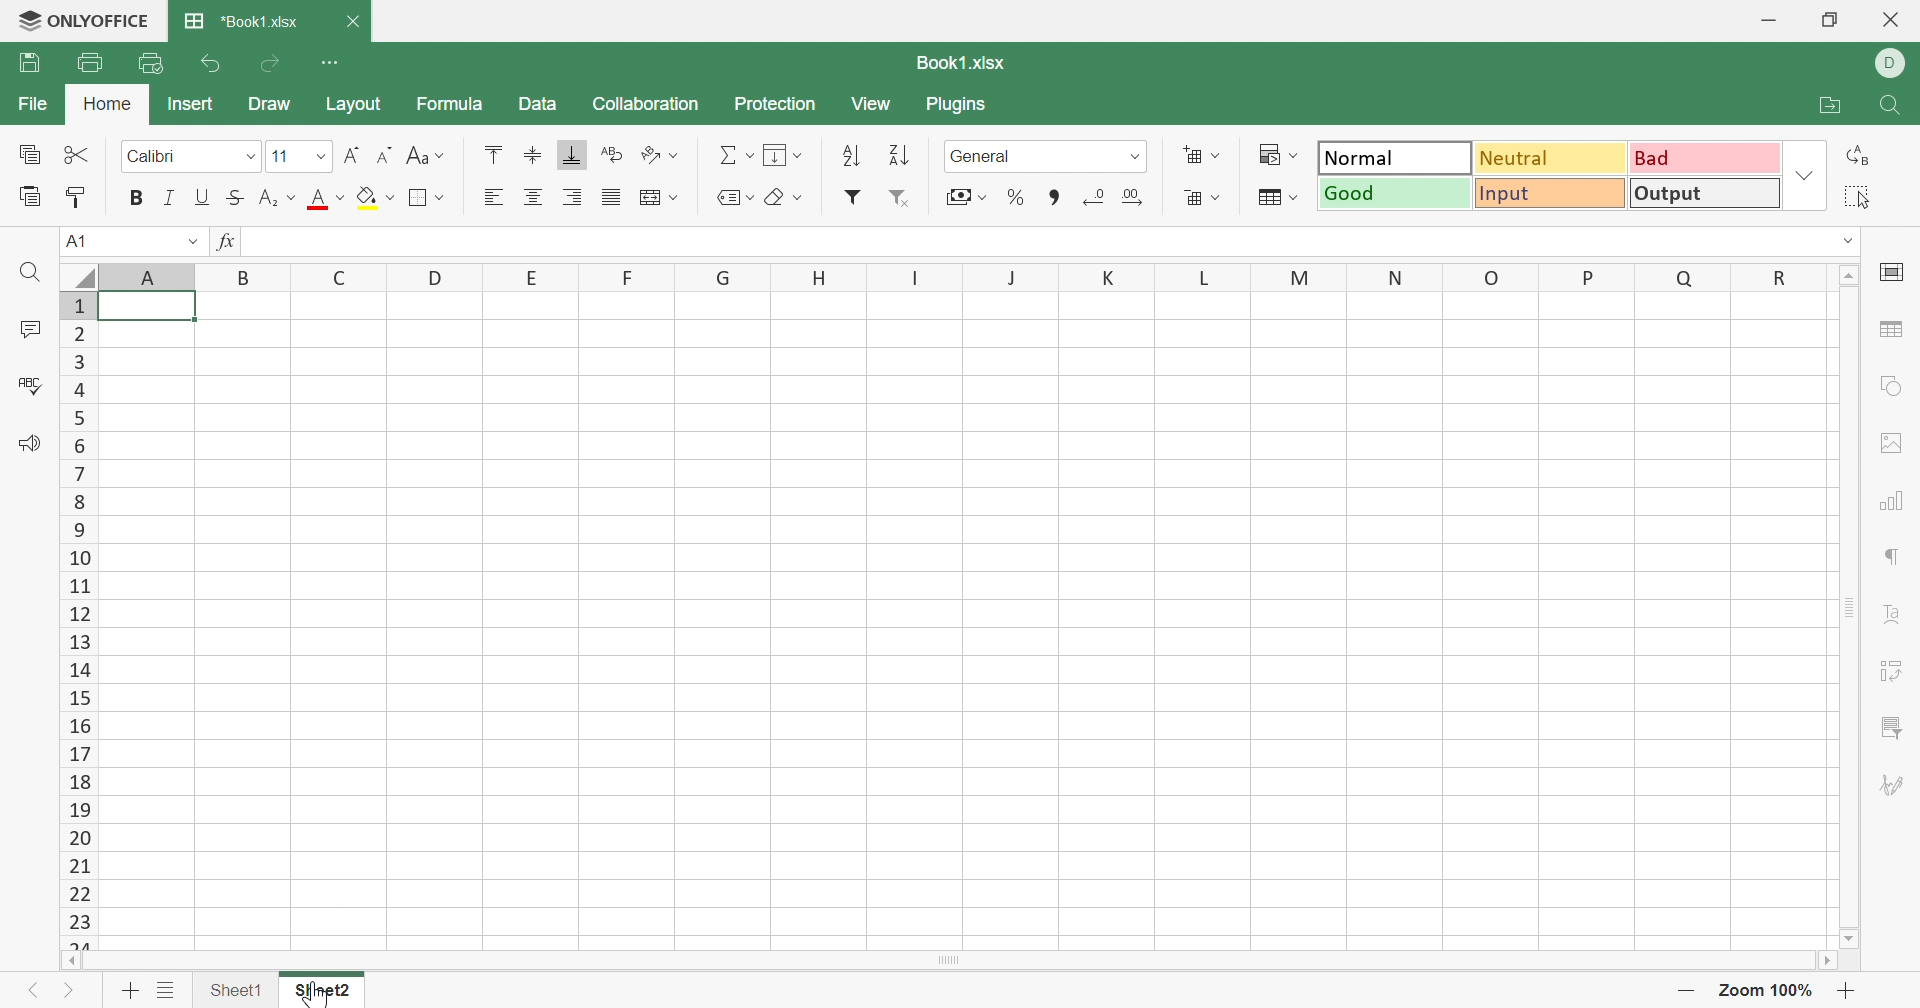  Describe the element at coordinates (30, 328) in the screenshot. I see `Comments` at that location.